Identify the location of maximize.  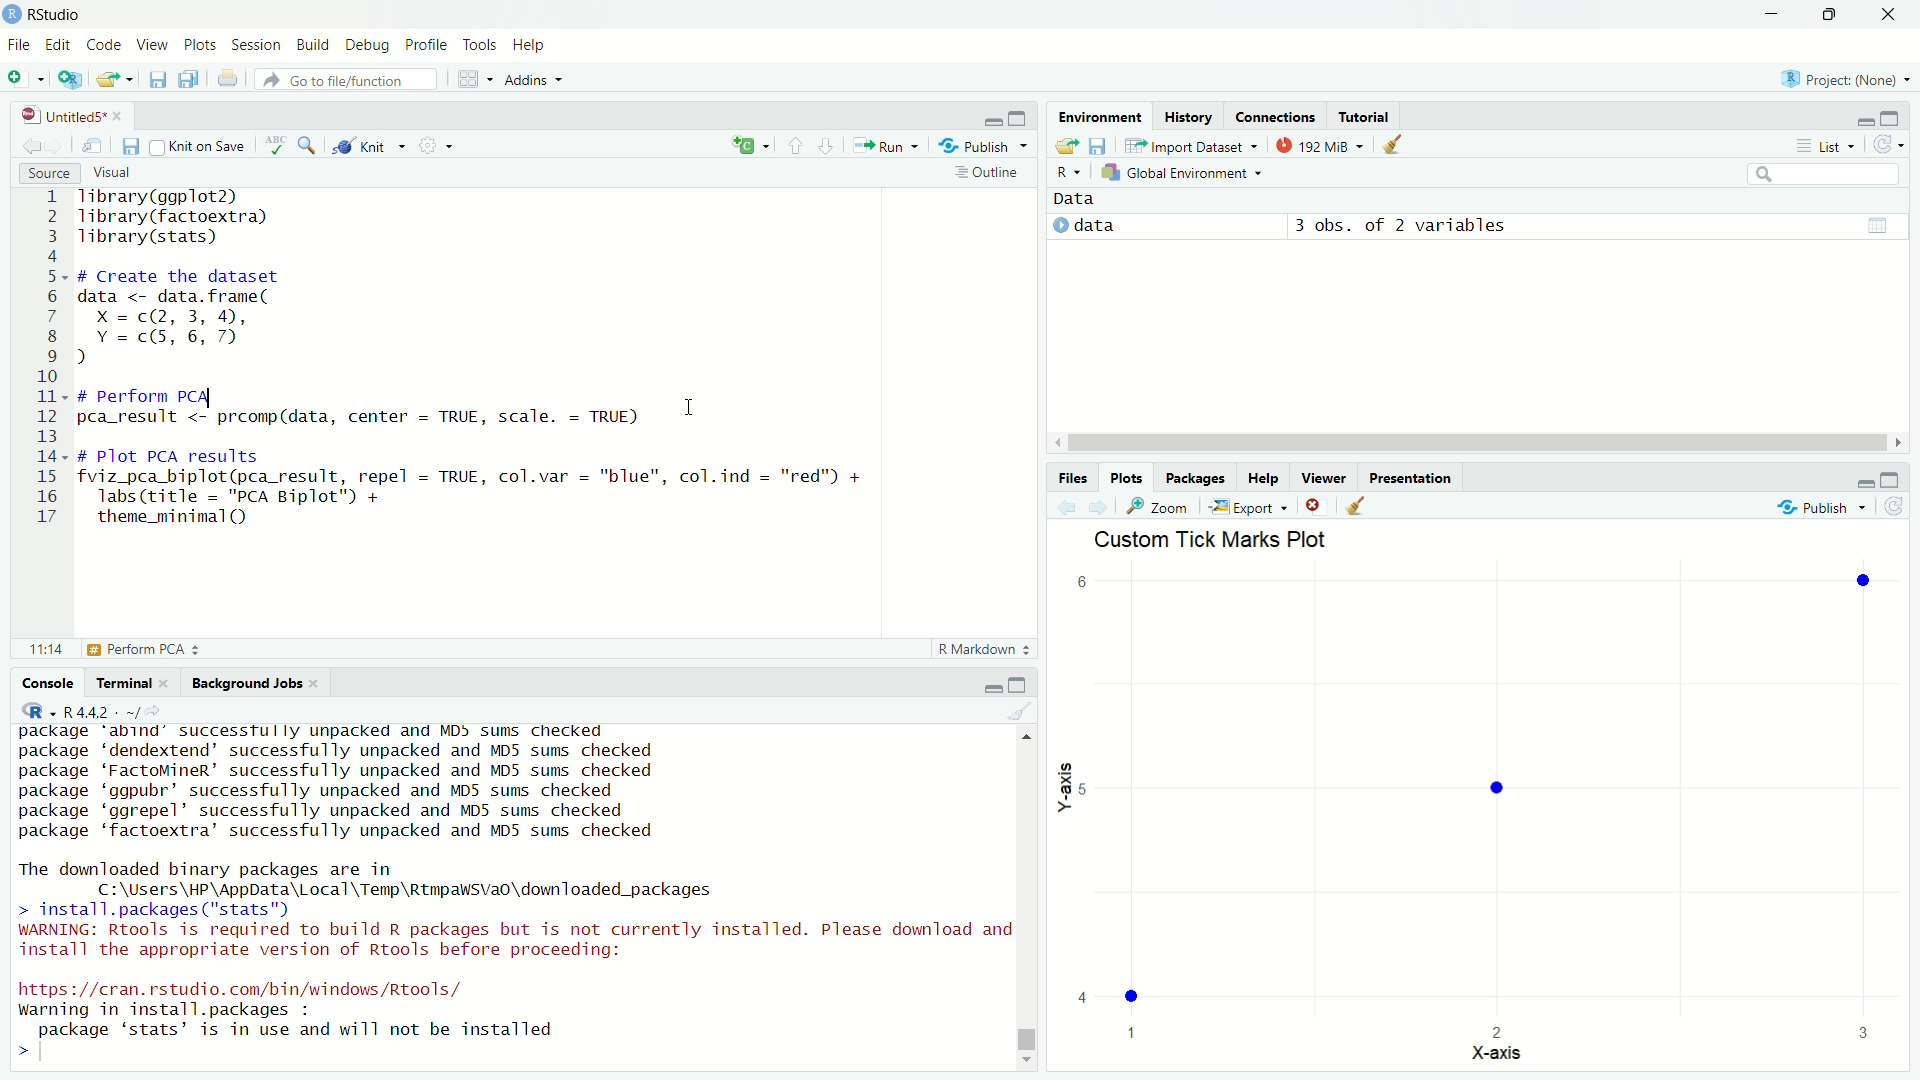
(1022, 119).